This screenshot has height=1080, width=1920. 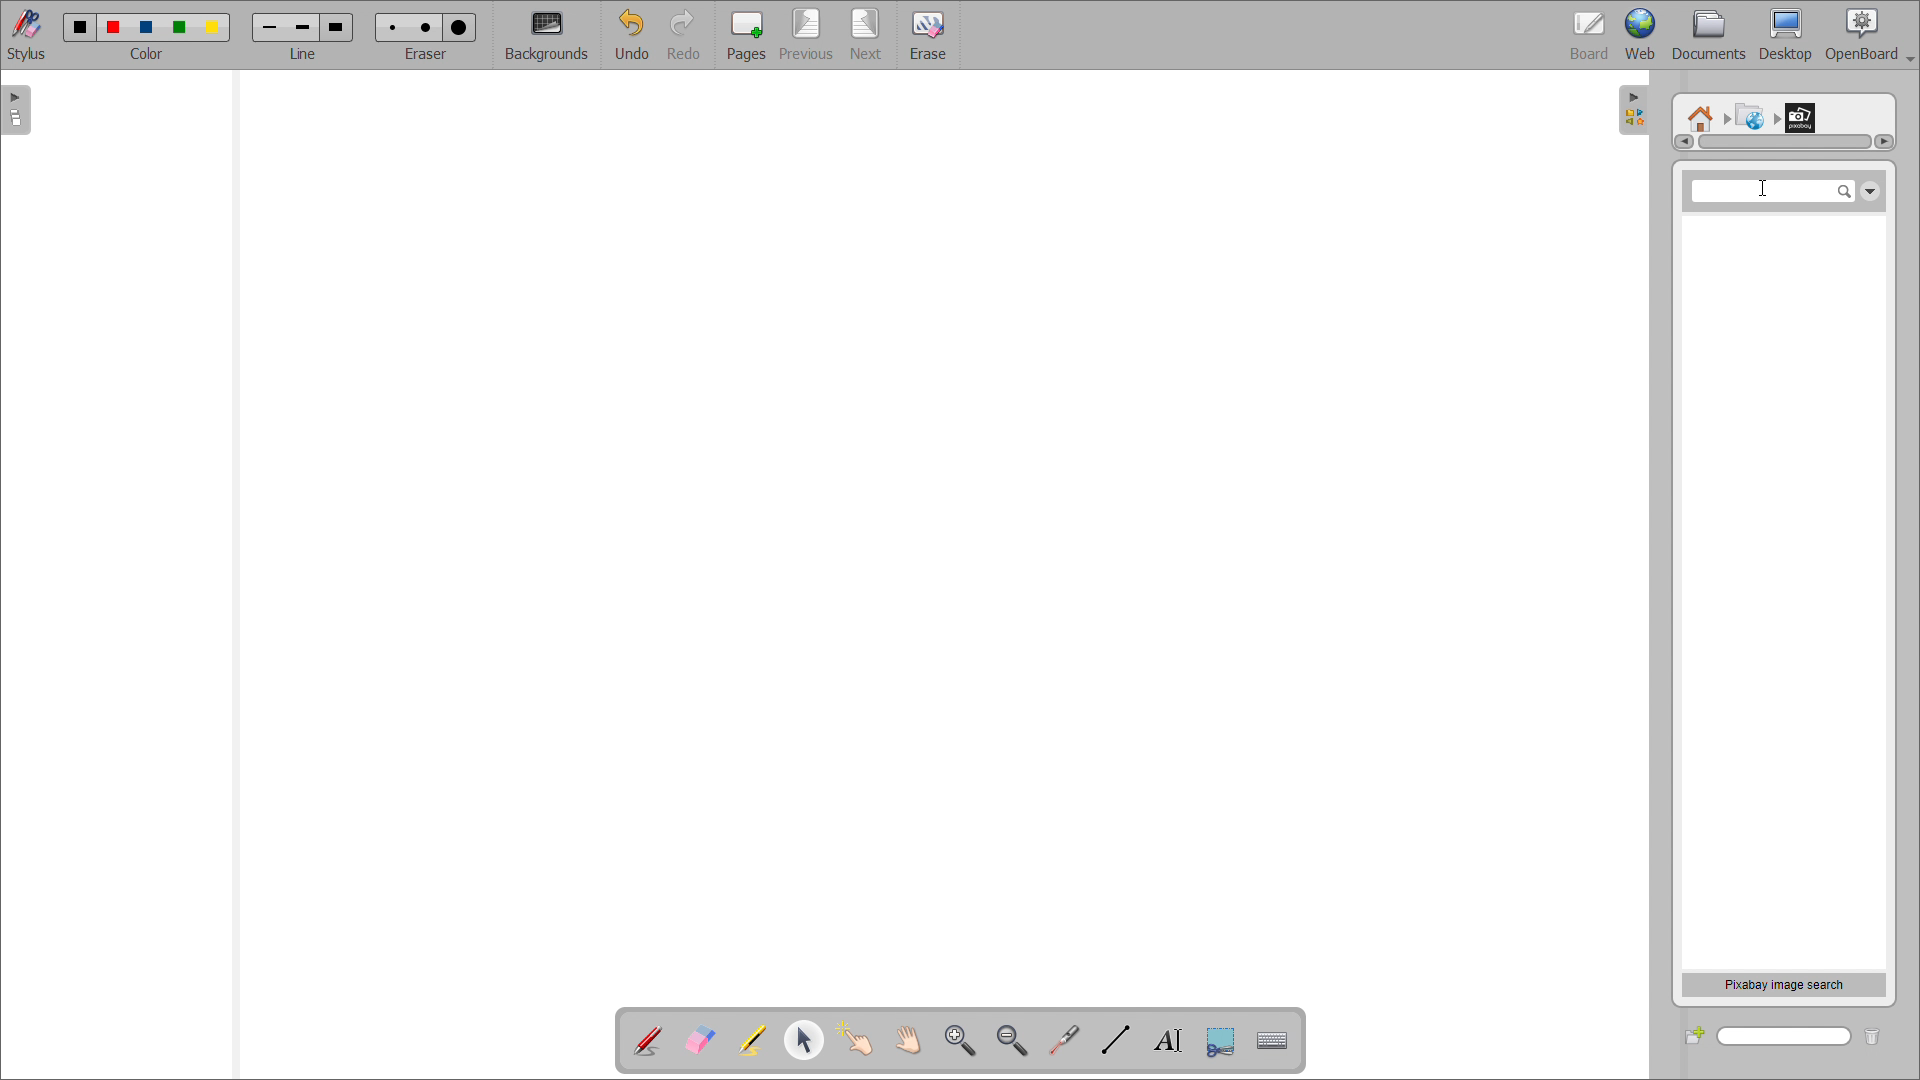 I want to click on Root, so click(x=1701, y=111).